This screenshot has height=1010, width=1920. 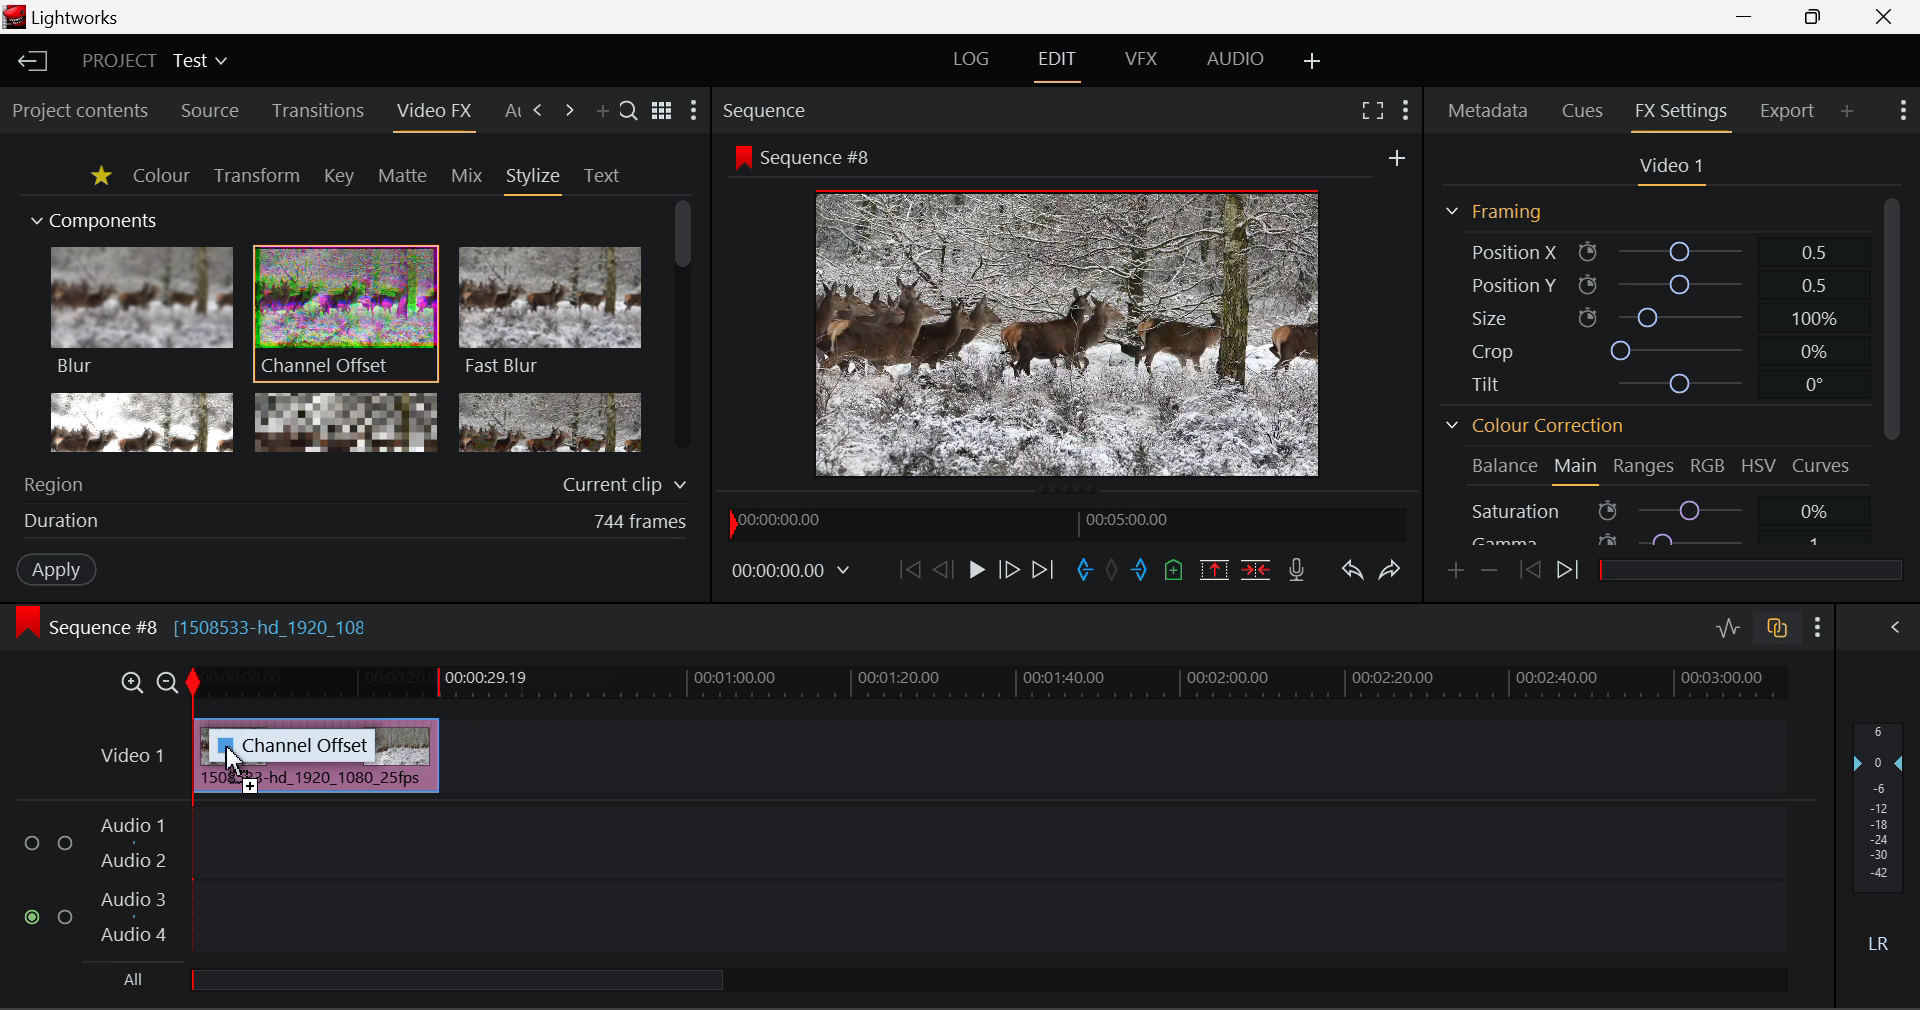 I want to click on Back to Homepage, so click(x=31, y=62).